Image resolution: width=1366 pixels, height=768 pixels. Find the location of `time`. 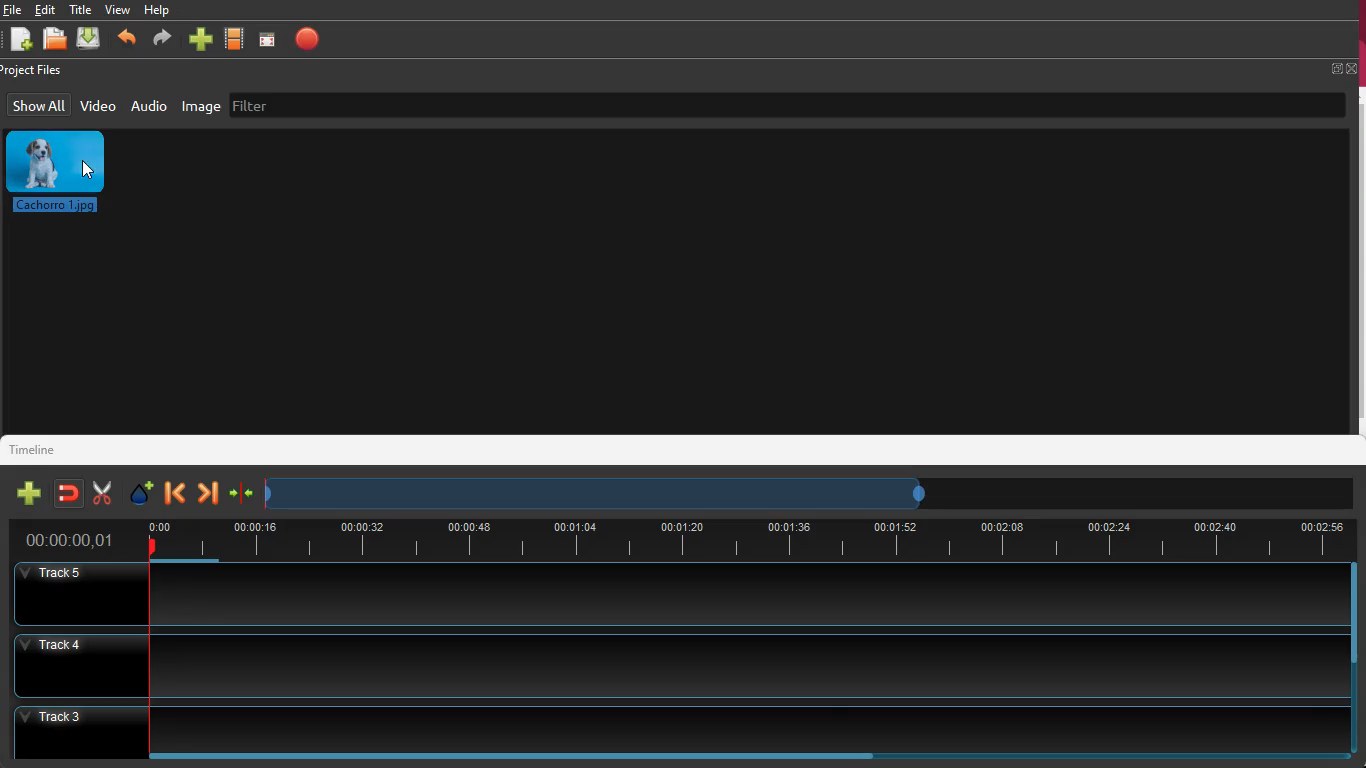

time is located at coordinates (67, 539).